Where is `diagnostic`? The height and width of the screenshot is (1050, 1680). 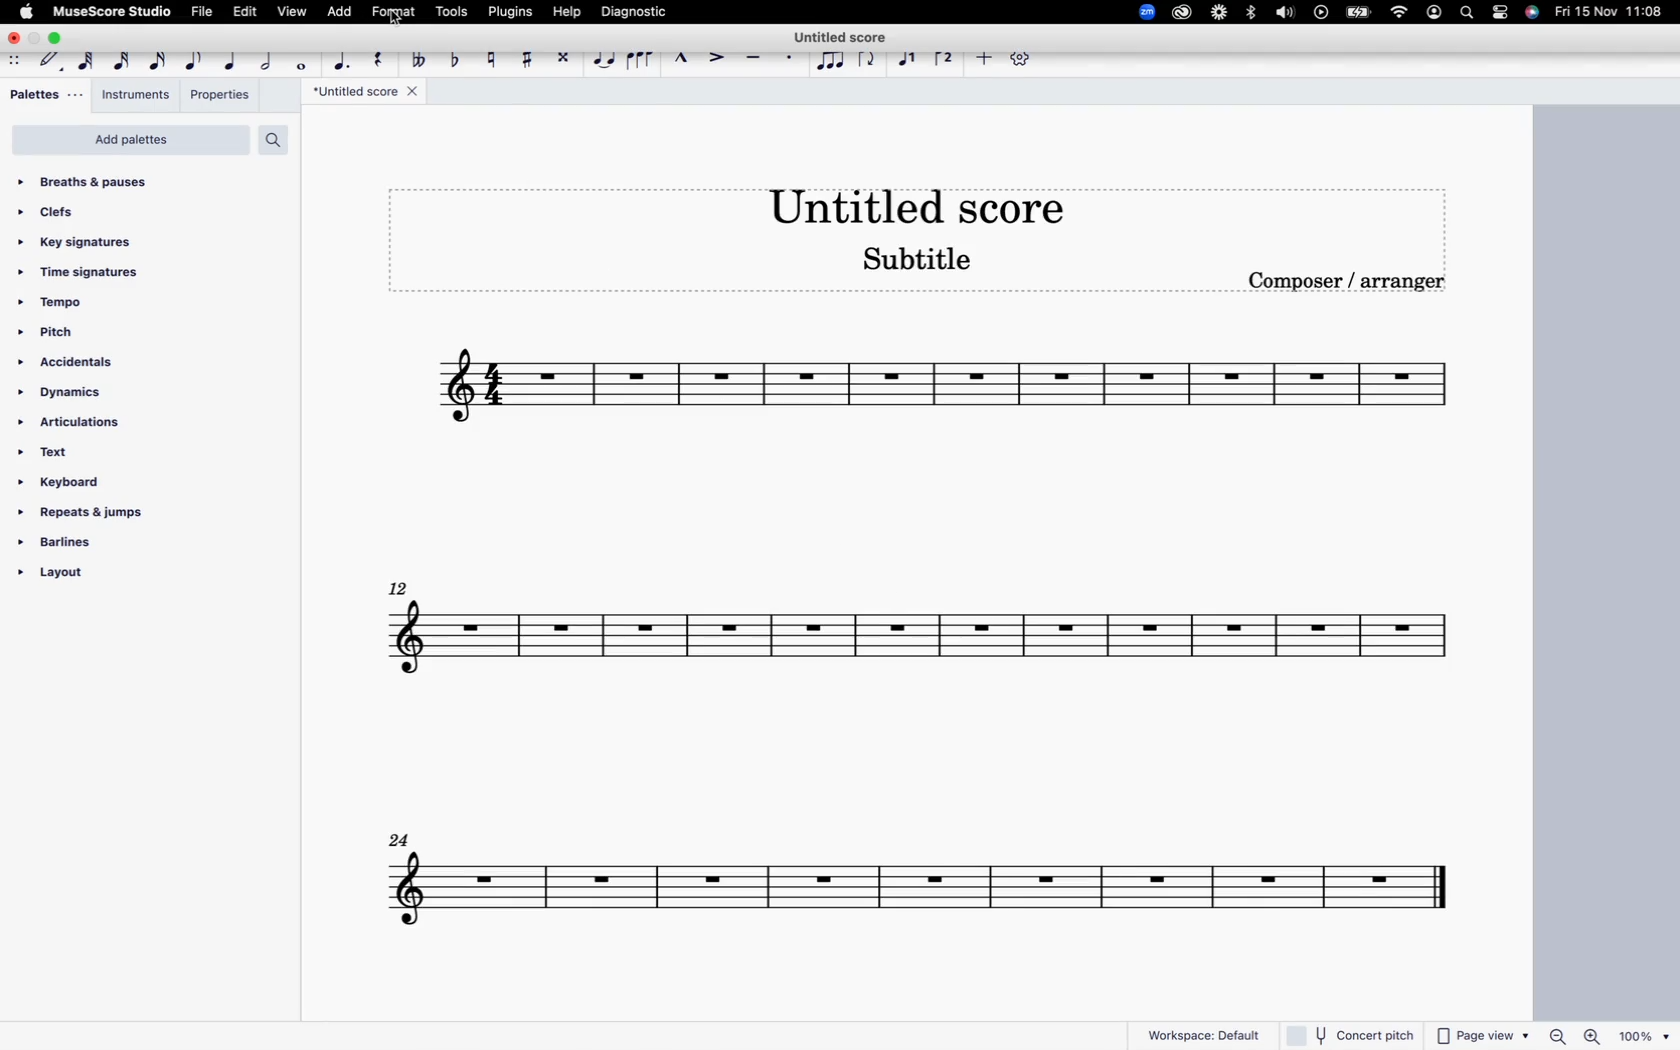 diagnostic is located at coordinates (634, 13).